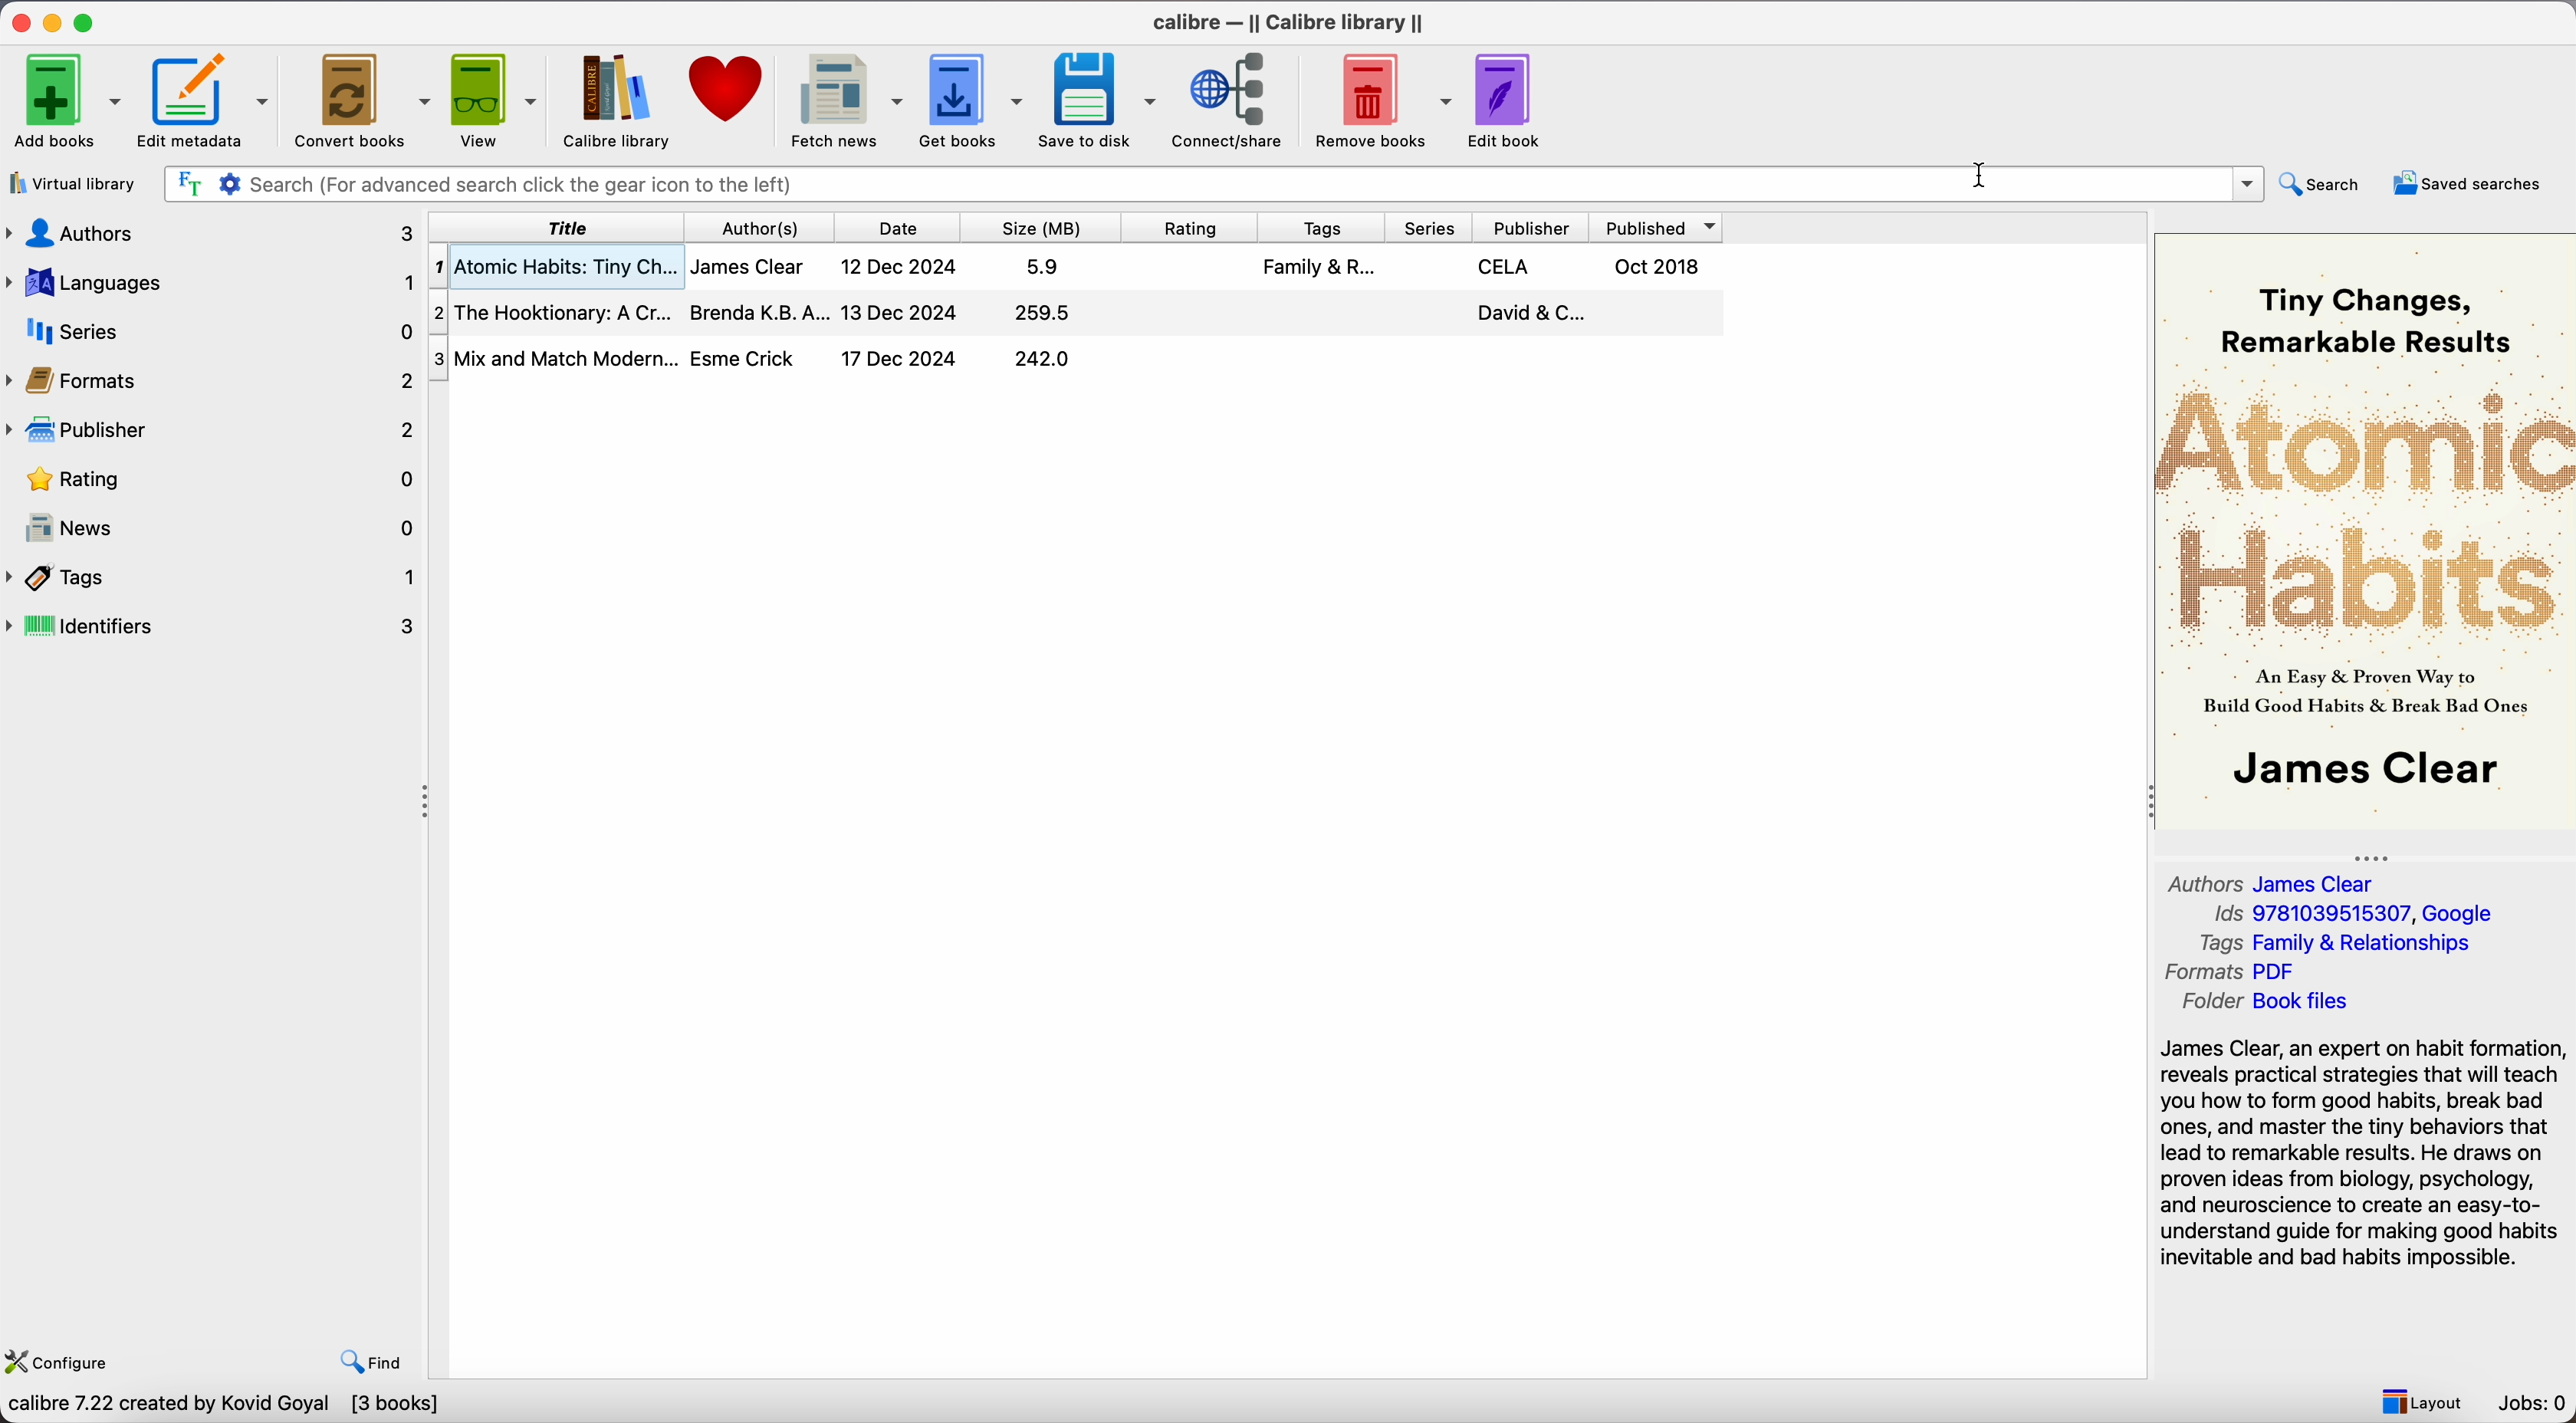  What do you see at coordinates (1214, 183) in the screenshot?
I see `search bar` at bounding box center [1214, 183].